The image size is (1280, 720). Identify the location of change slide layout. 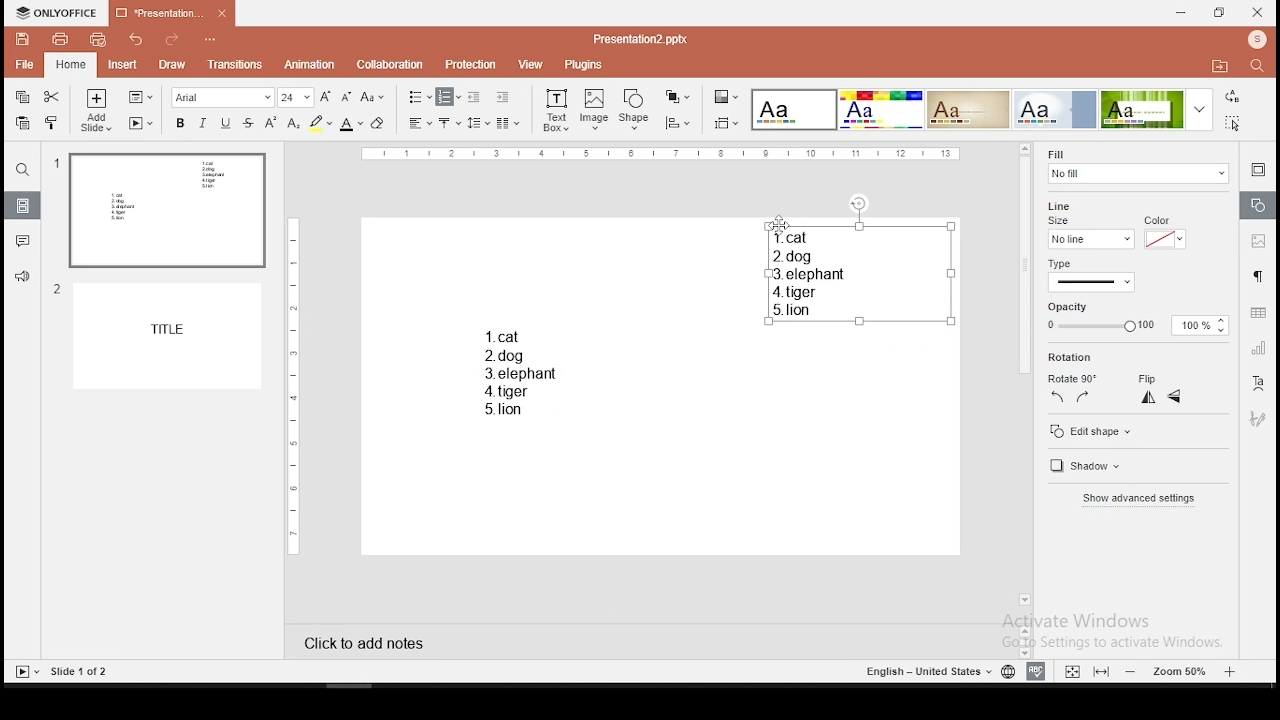
(141, 97).